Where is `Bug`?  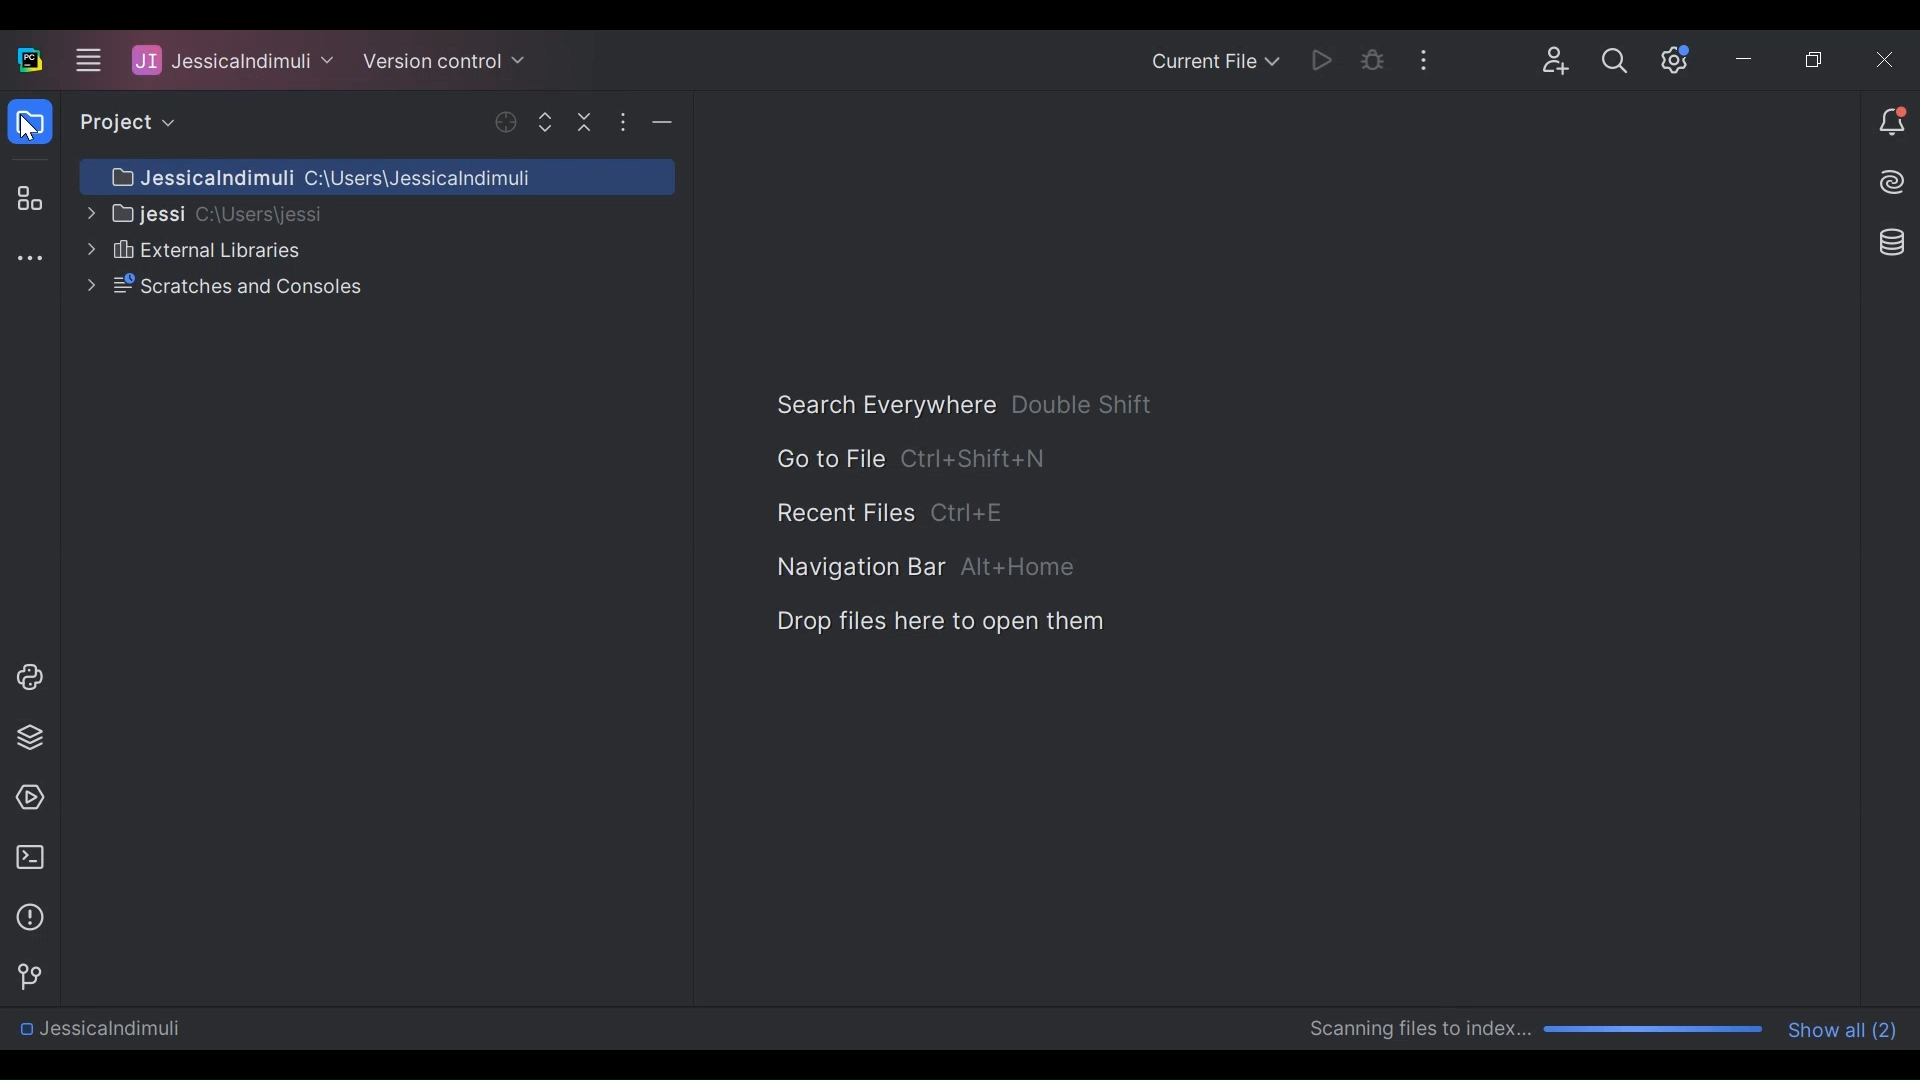 Bug is located at coordinates (1372, 60).